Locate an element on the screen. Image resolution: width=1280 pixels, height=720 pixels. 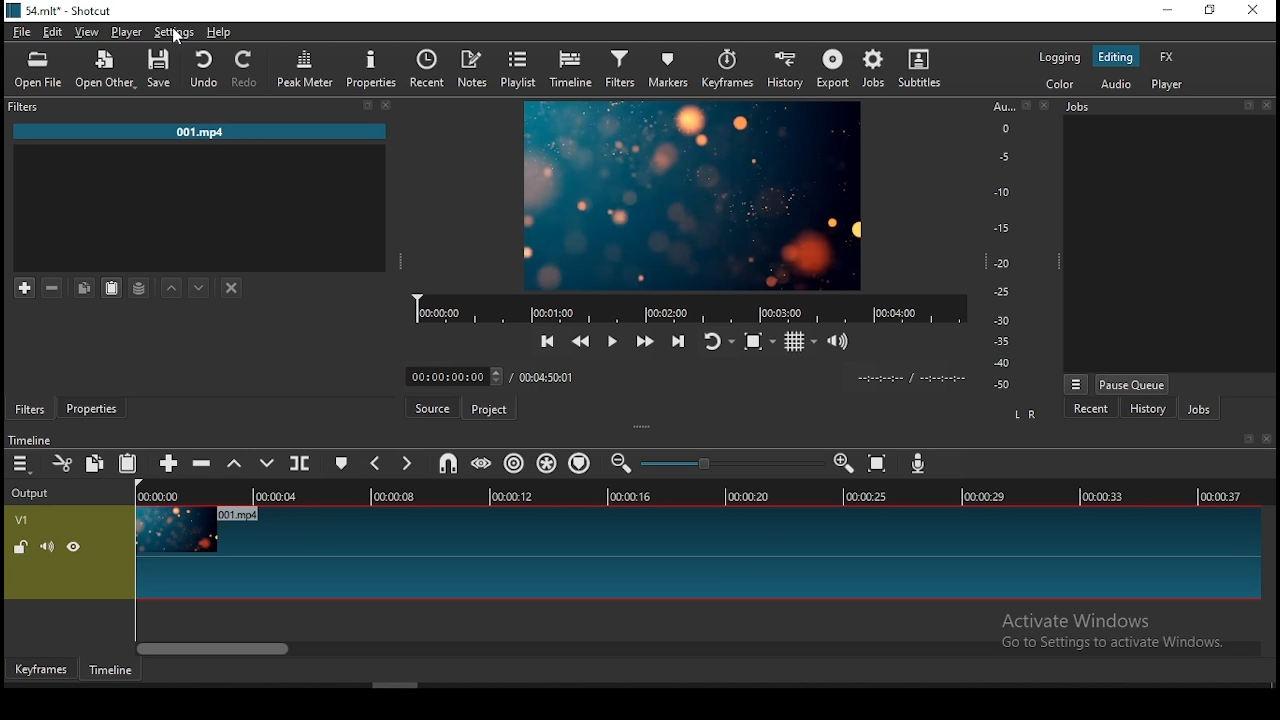
hide is located at coordinates (73, 545).